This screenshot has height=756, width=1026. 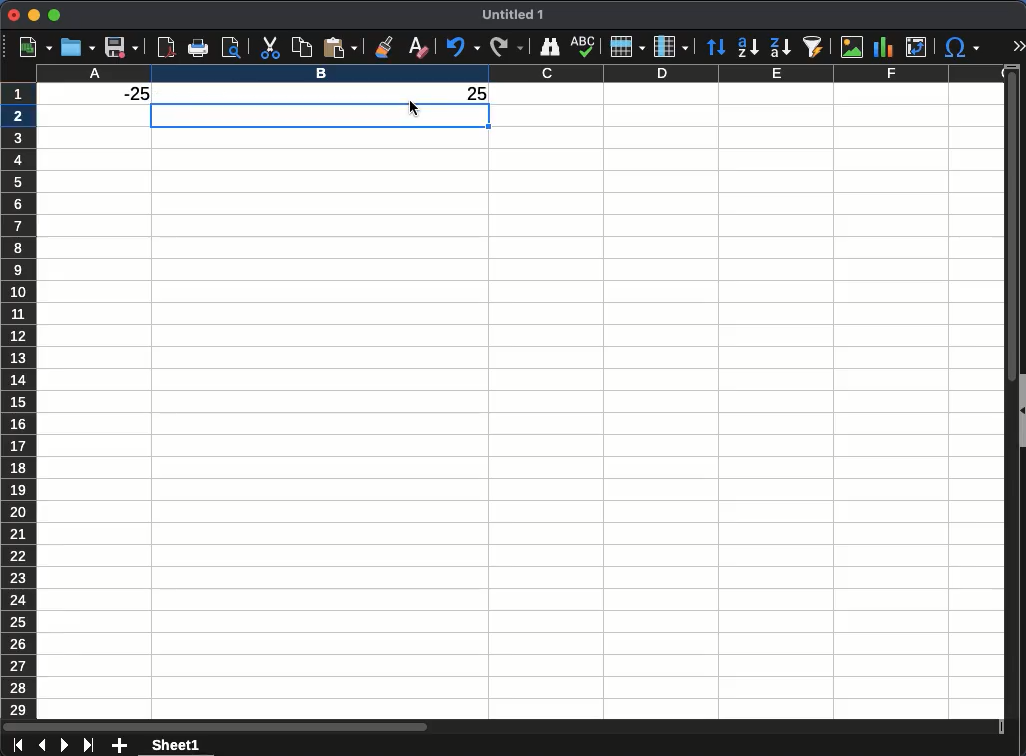 What do you see at coordinates (1020, 409) in the screenshot?
I see `collapse` at bounding box center [1020, 409].